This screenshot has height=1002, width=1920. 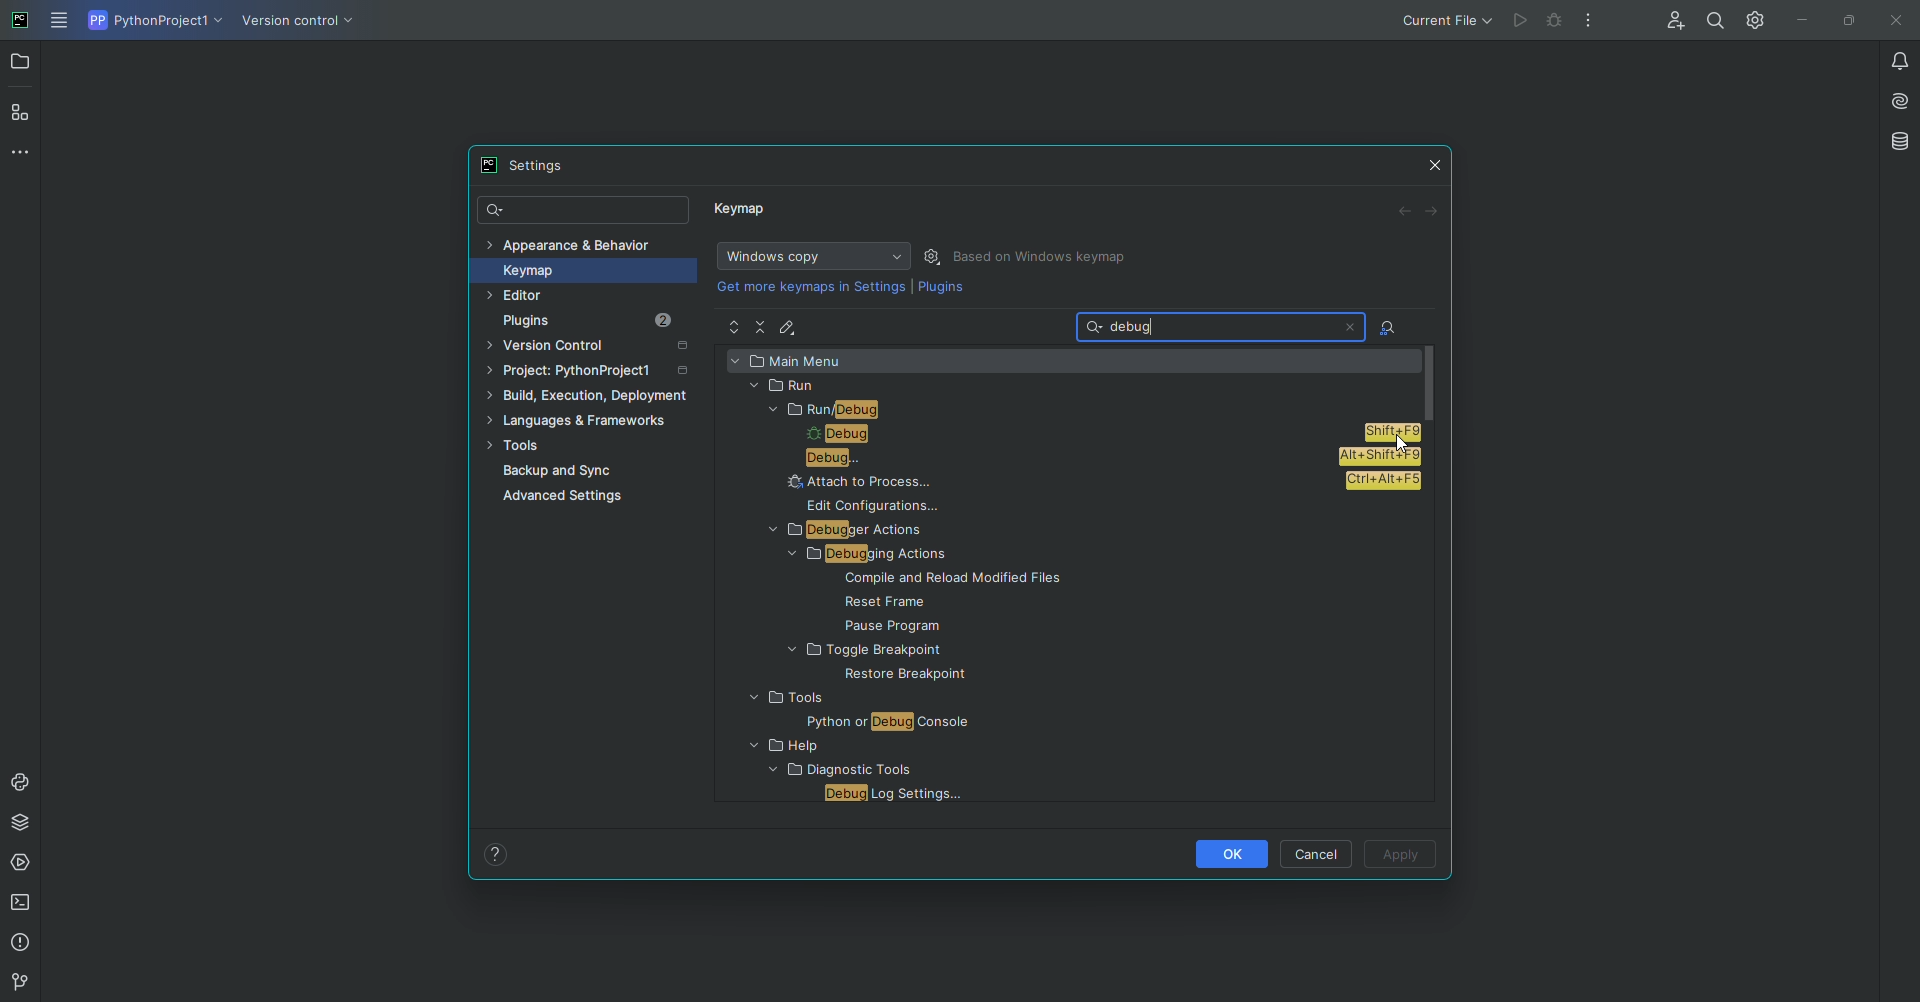 What do you see at coordinates (1396, 440) in the screenshot?
I see `Cursor` at bounding box center [1396, 440].